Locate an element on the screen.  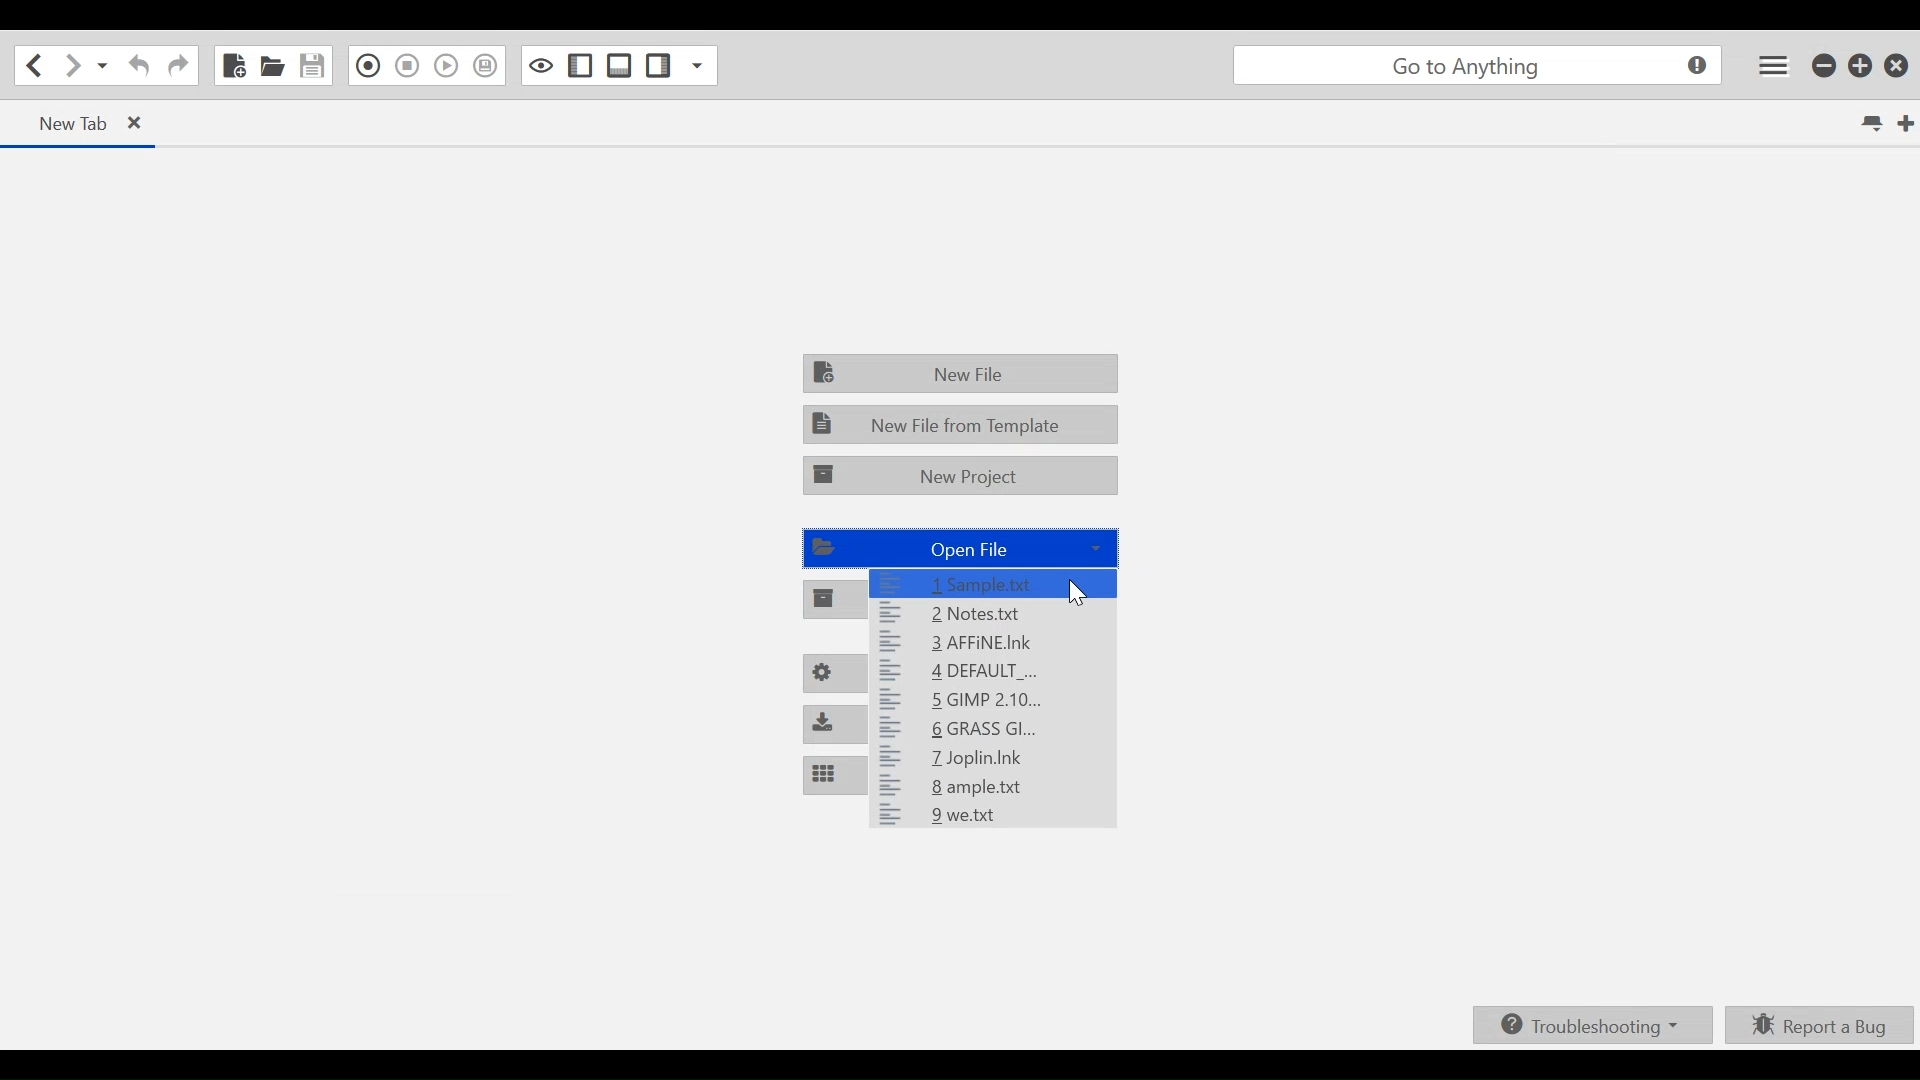
Cursor is located at coordinates (1079, 593).